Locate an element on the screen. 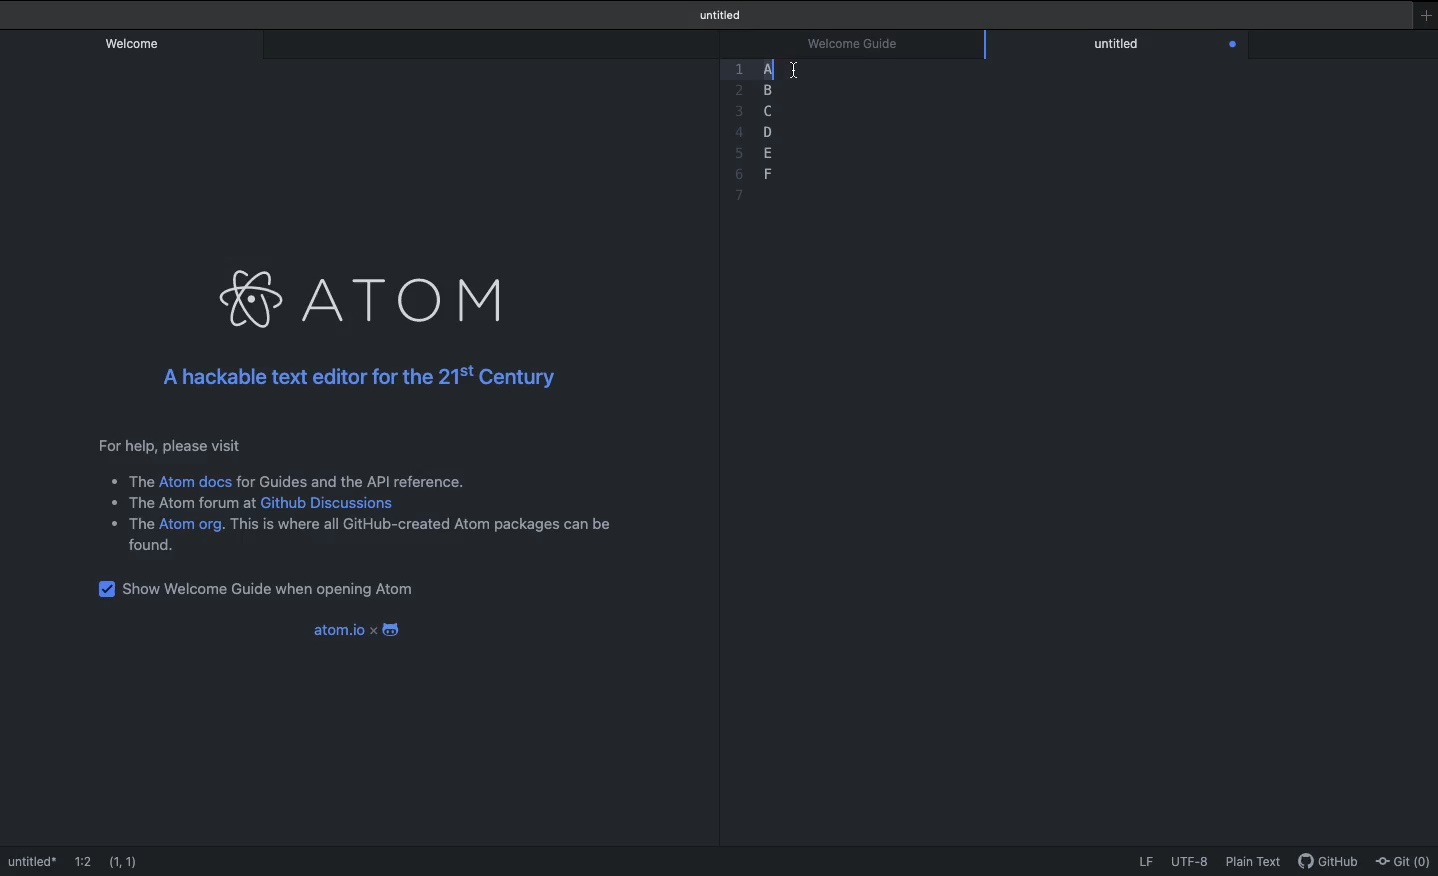 Image resolution: width=1438 pixels, height=876 pixels. 6 is located at coordinates (739, 177).